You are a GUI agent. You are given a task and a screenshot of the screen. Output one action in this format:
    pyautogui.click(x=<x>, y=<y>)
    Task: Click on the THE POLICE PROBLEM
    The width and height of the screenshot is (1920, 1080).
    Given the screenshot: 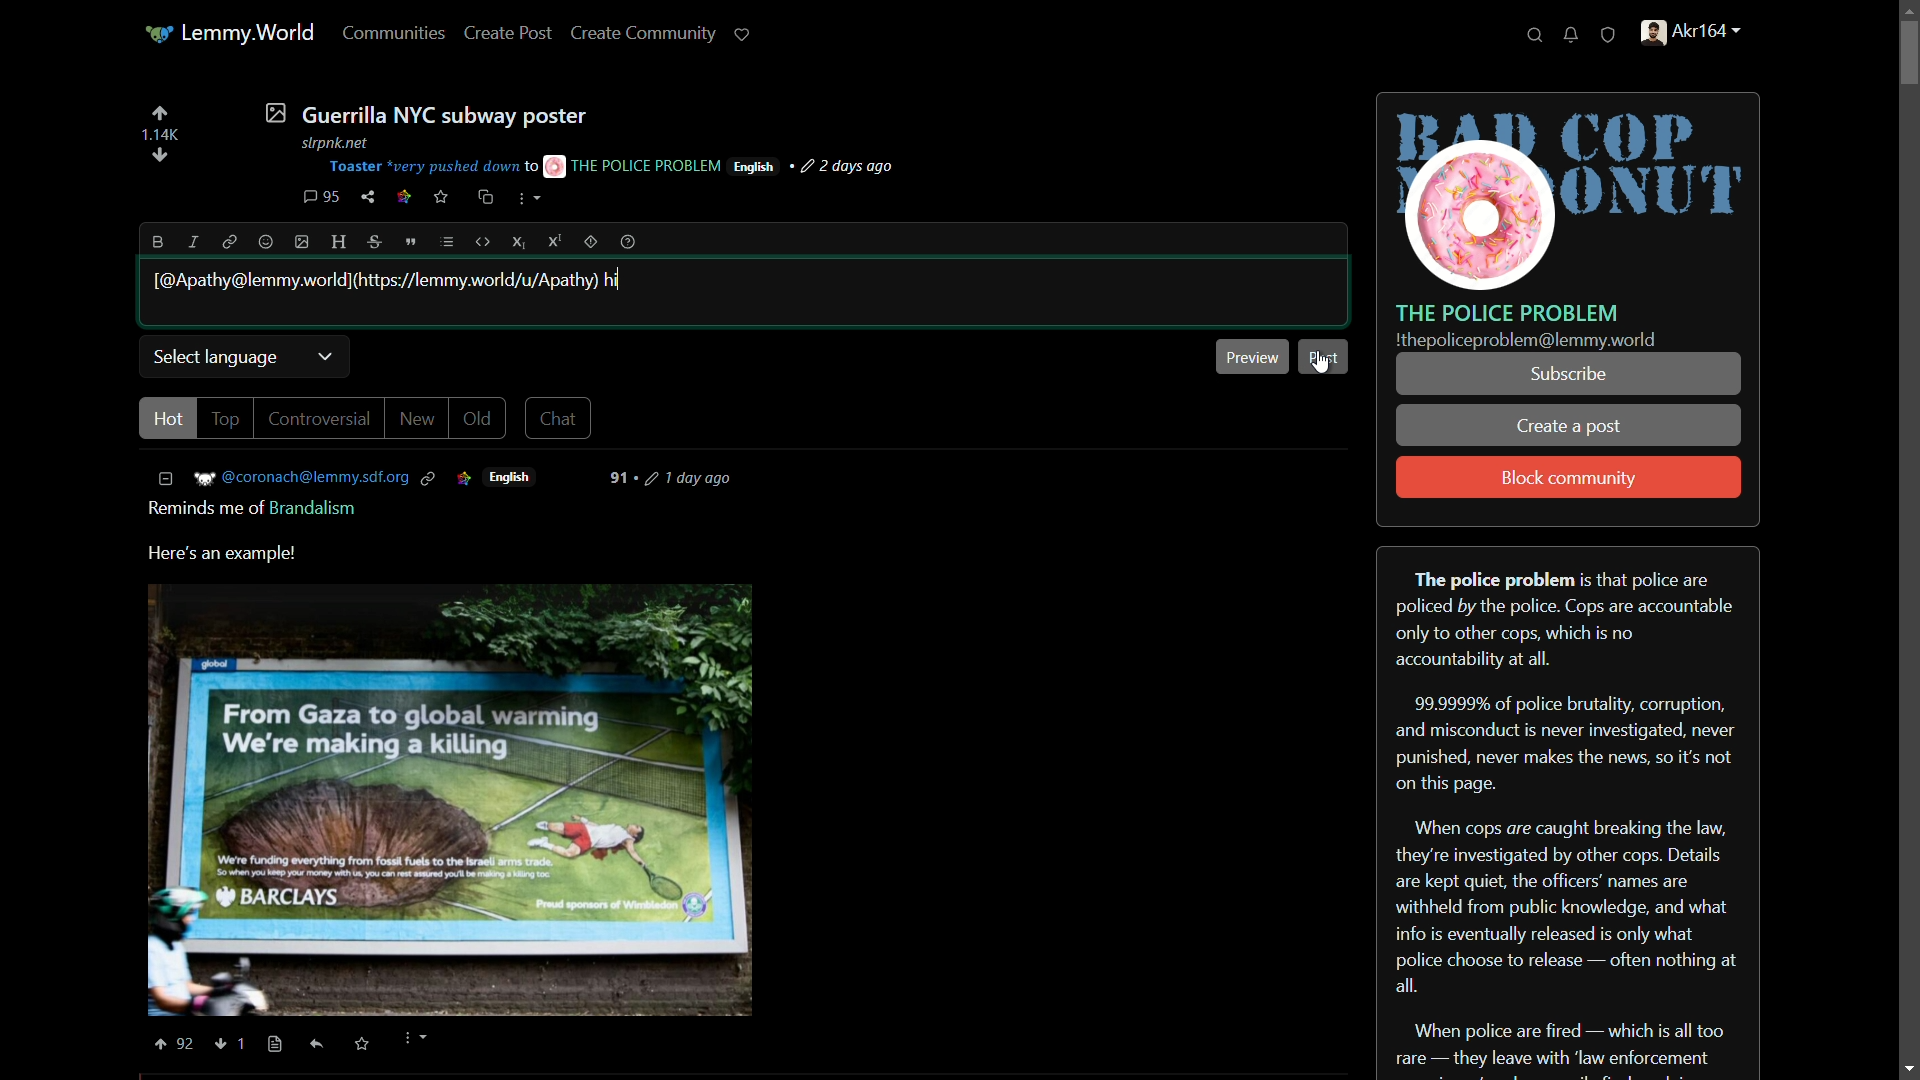 What is the action you would take?
    pyautogui.click(x=634, y=165)
    